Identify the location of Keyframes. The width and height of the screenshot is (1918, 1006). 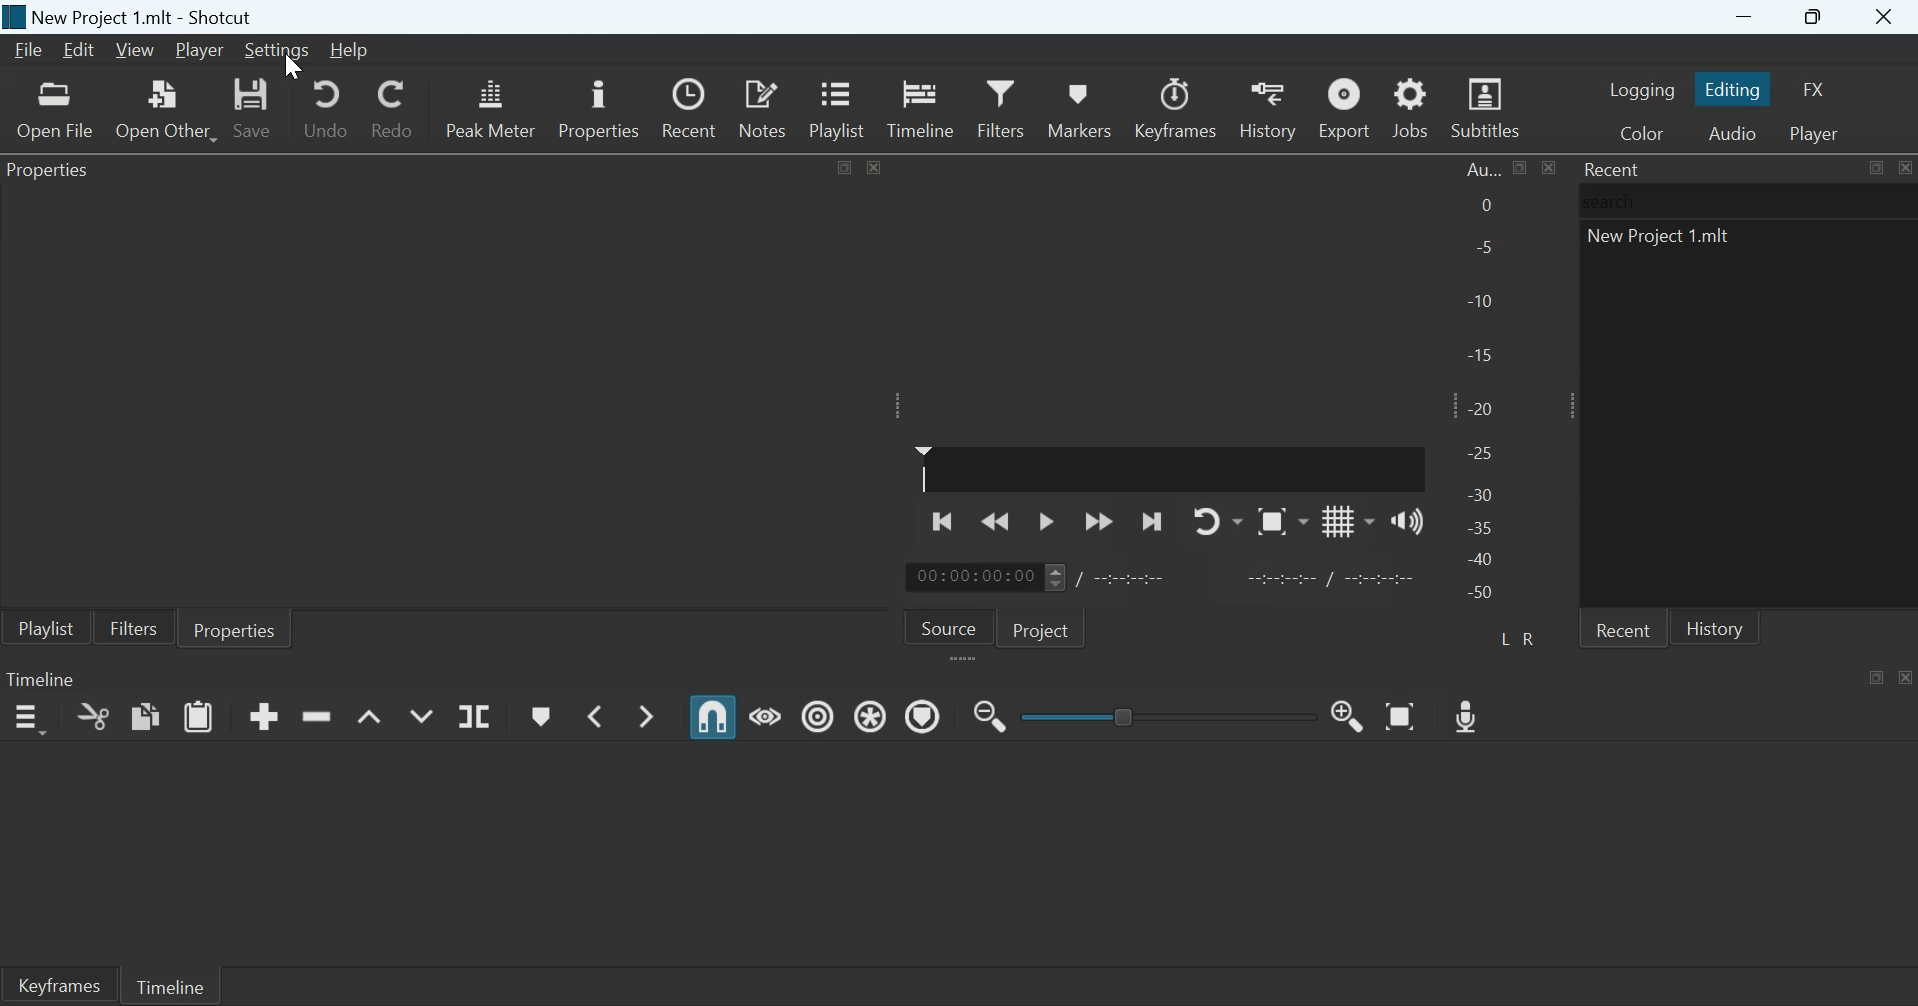
(1177, 108).